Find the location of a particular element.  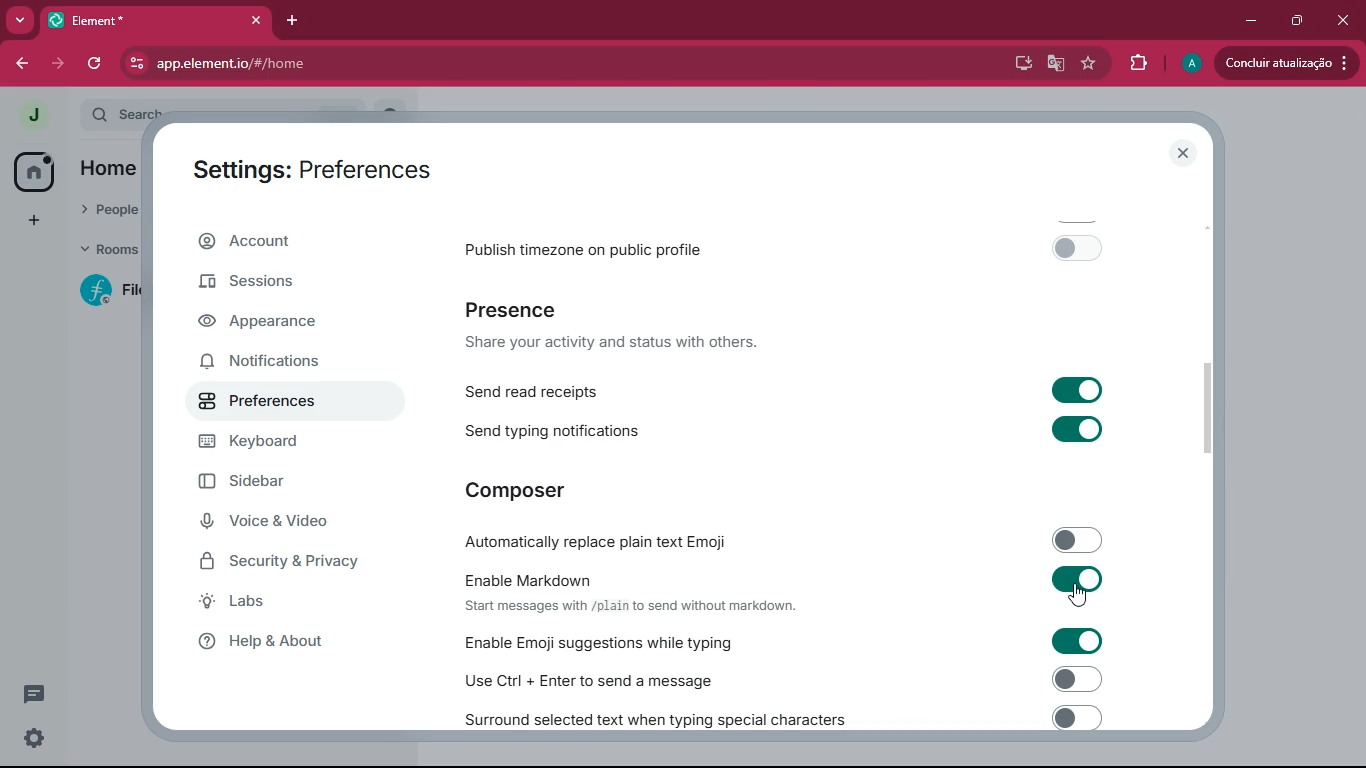

home is located at coordinates (28, 172).